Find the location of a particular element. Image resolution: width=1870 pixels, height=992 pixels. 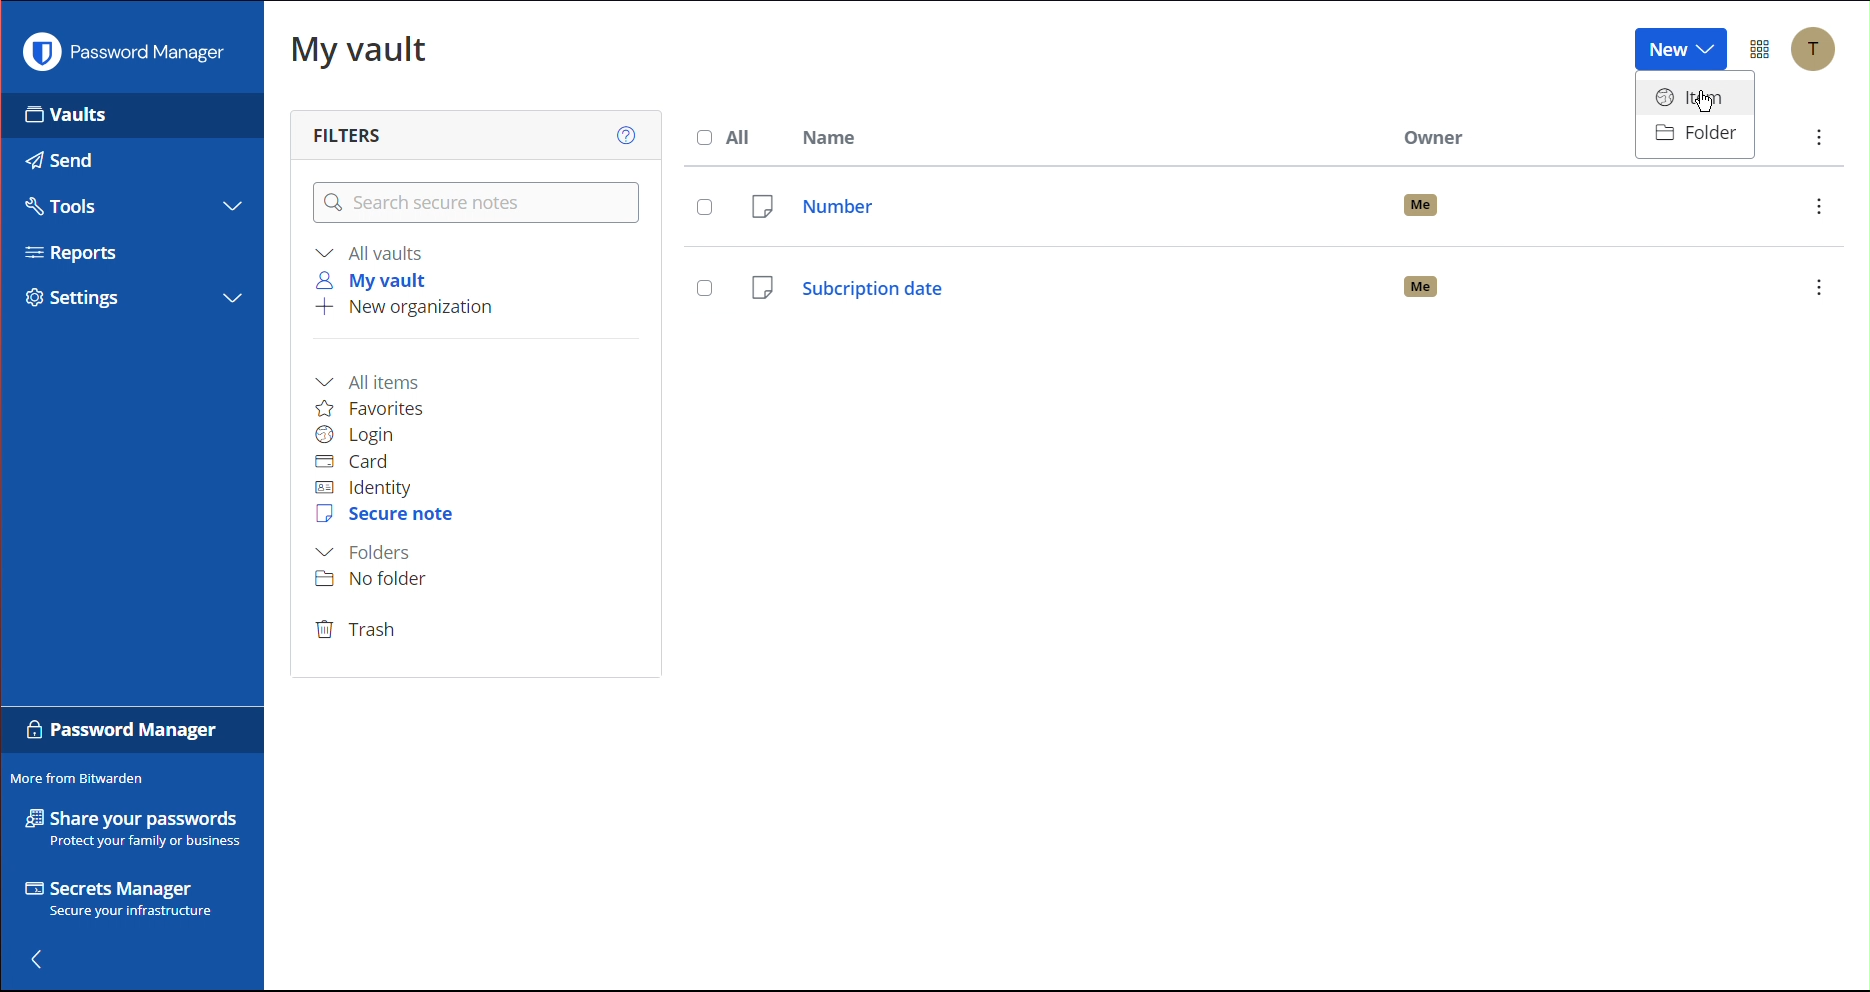

My vault is located at coordinates (360, 55).